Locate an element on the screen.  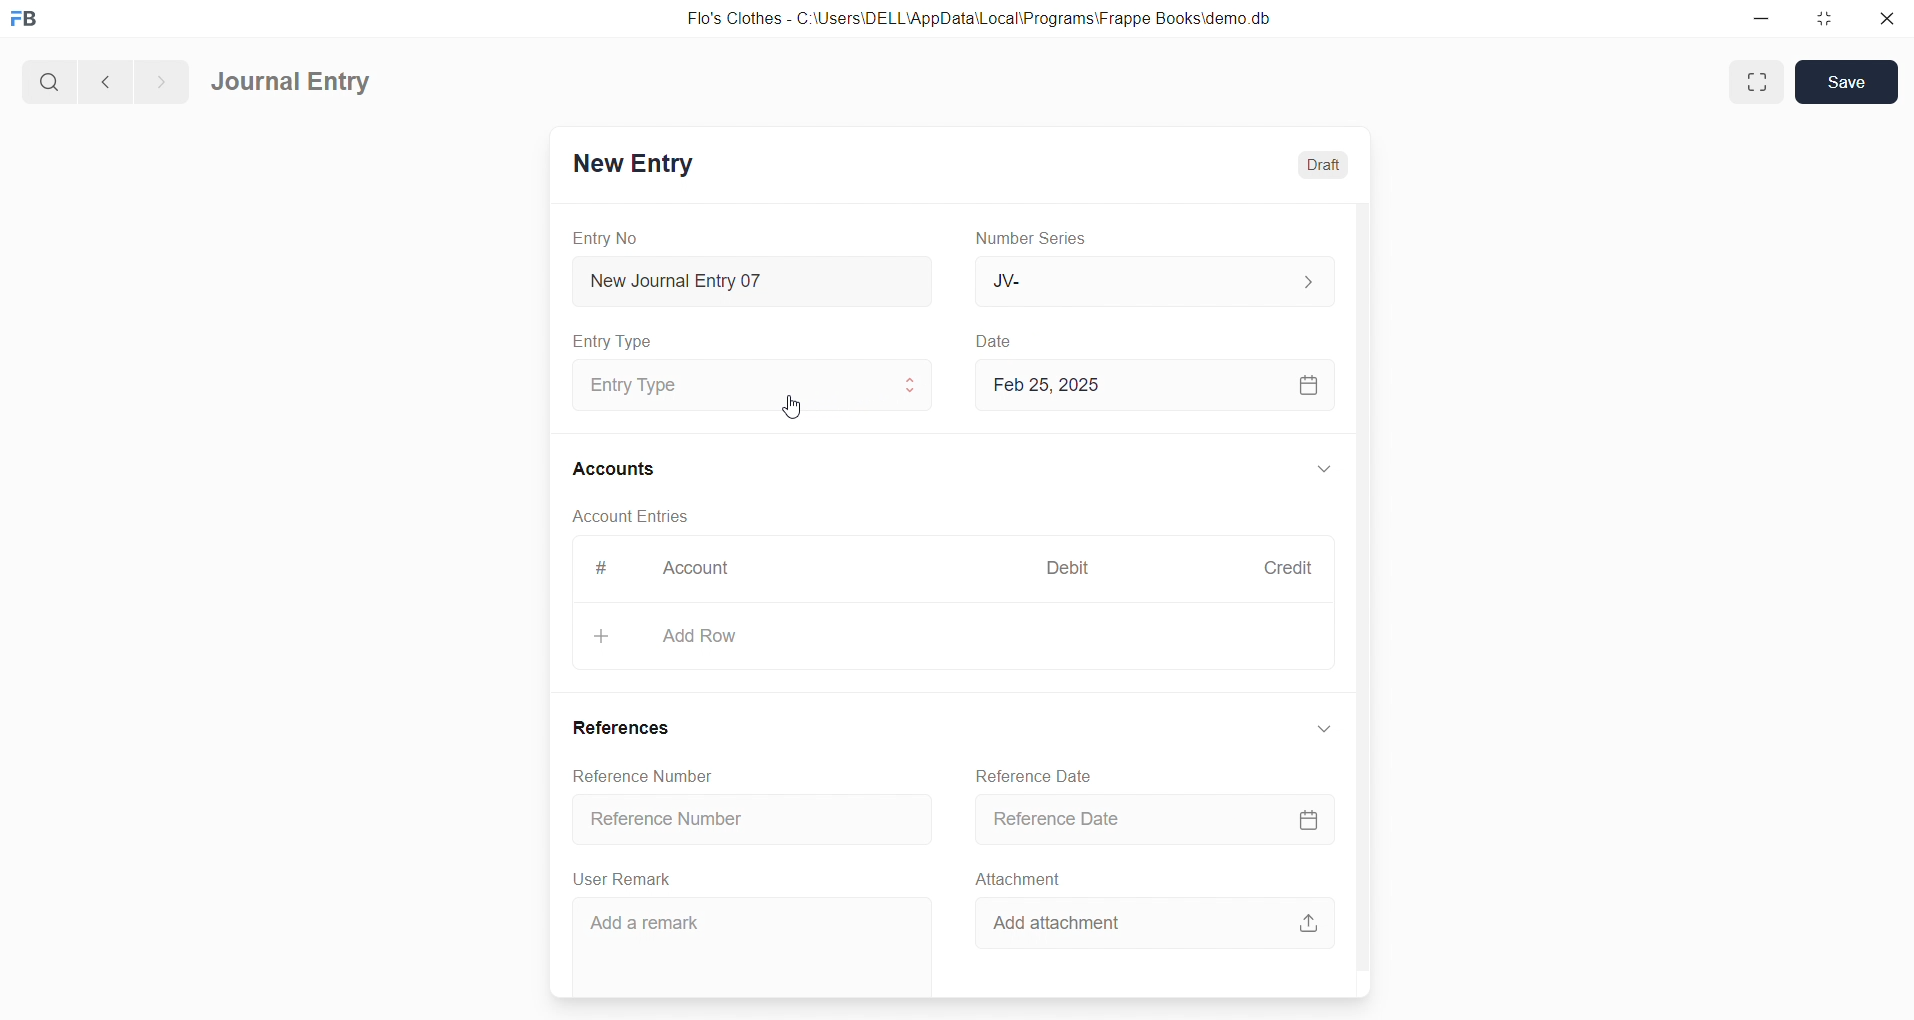
Journal Entry is located at coordinates (293, 83).